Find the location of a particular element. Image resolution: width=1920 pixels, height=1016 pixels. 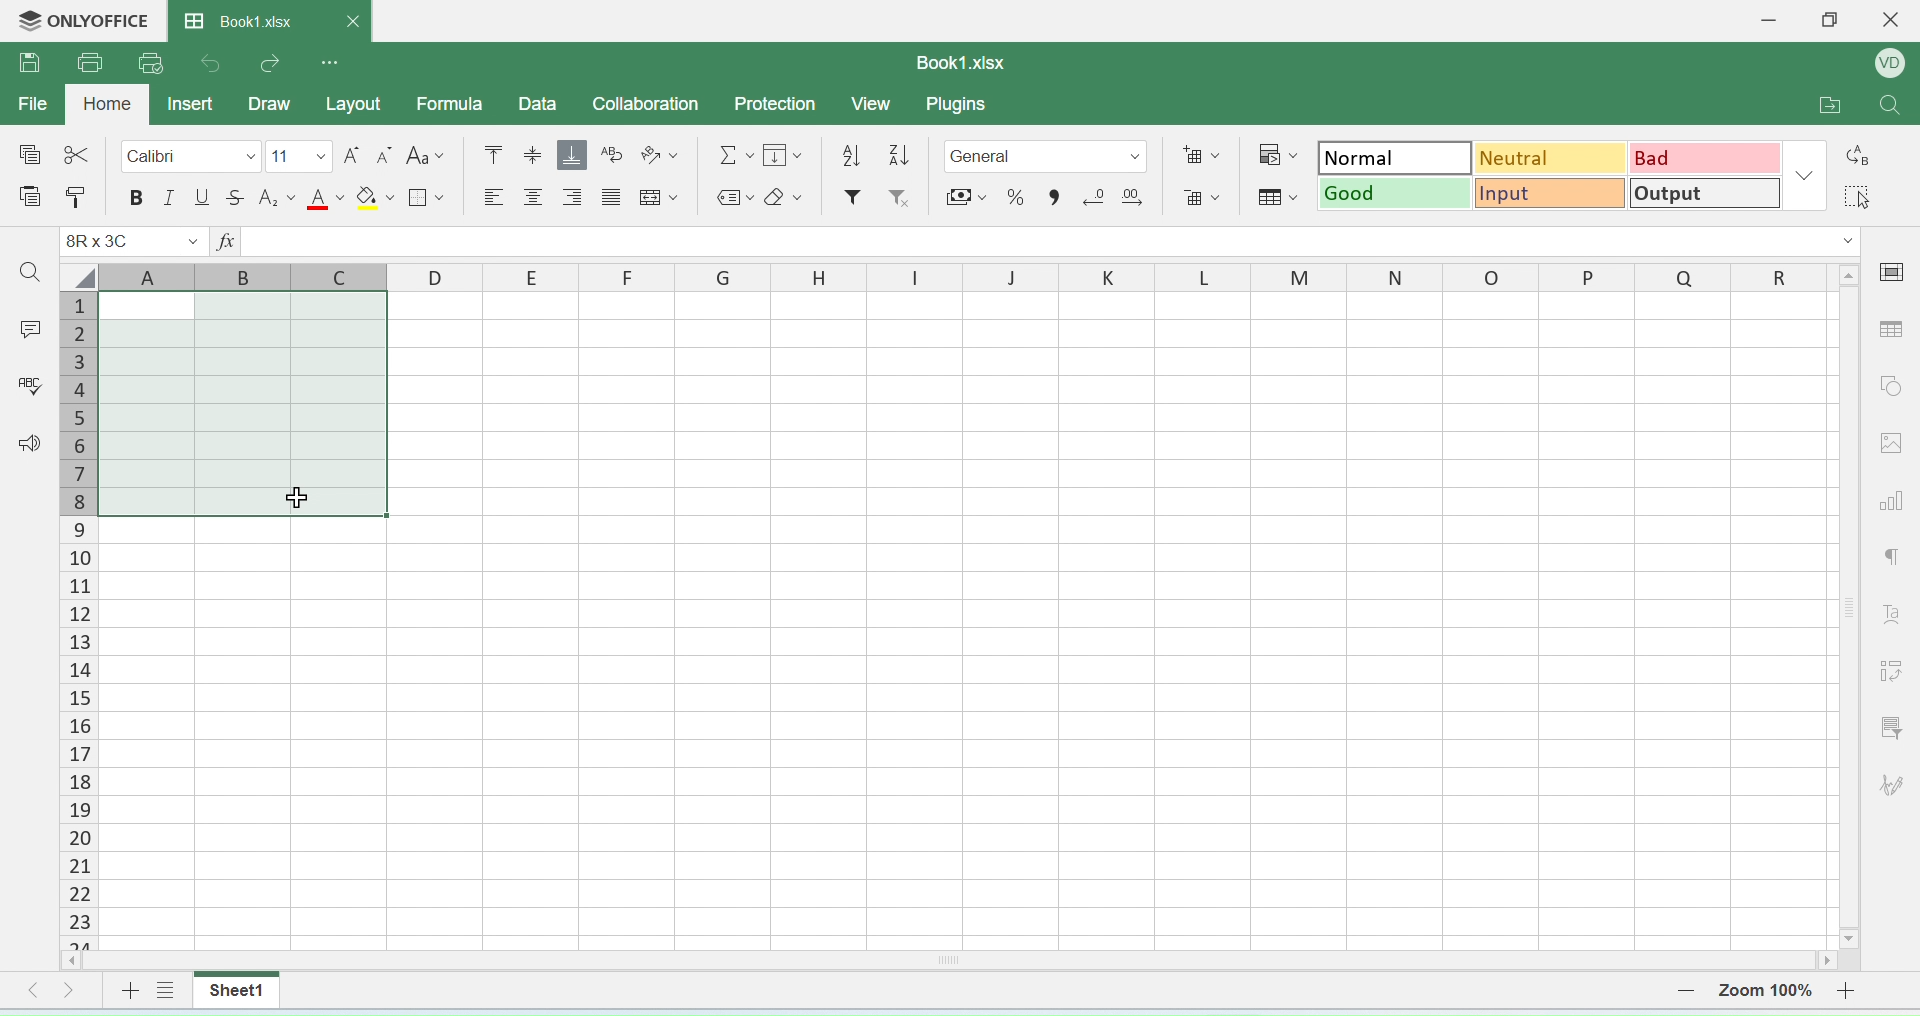

ascending order is located at coordinates (902, 155).